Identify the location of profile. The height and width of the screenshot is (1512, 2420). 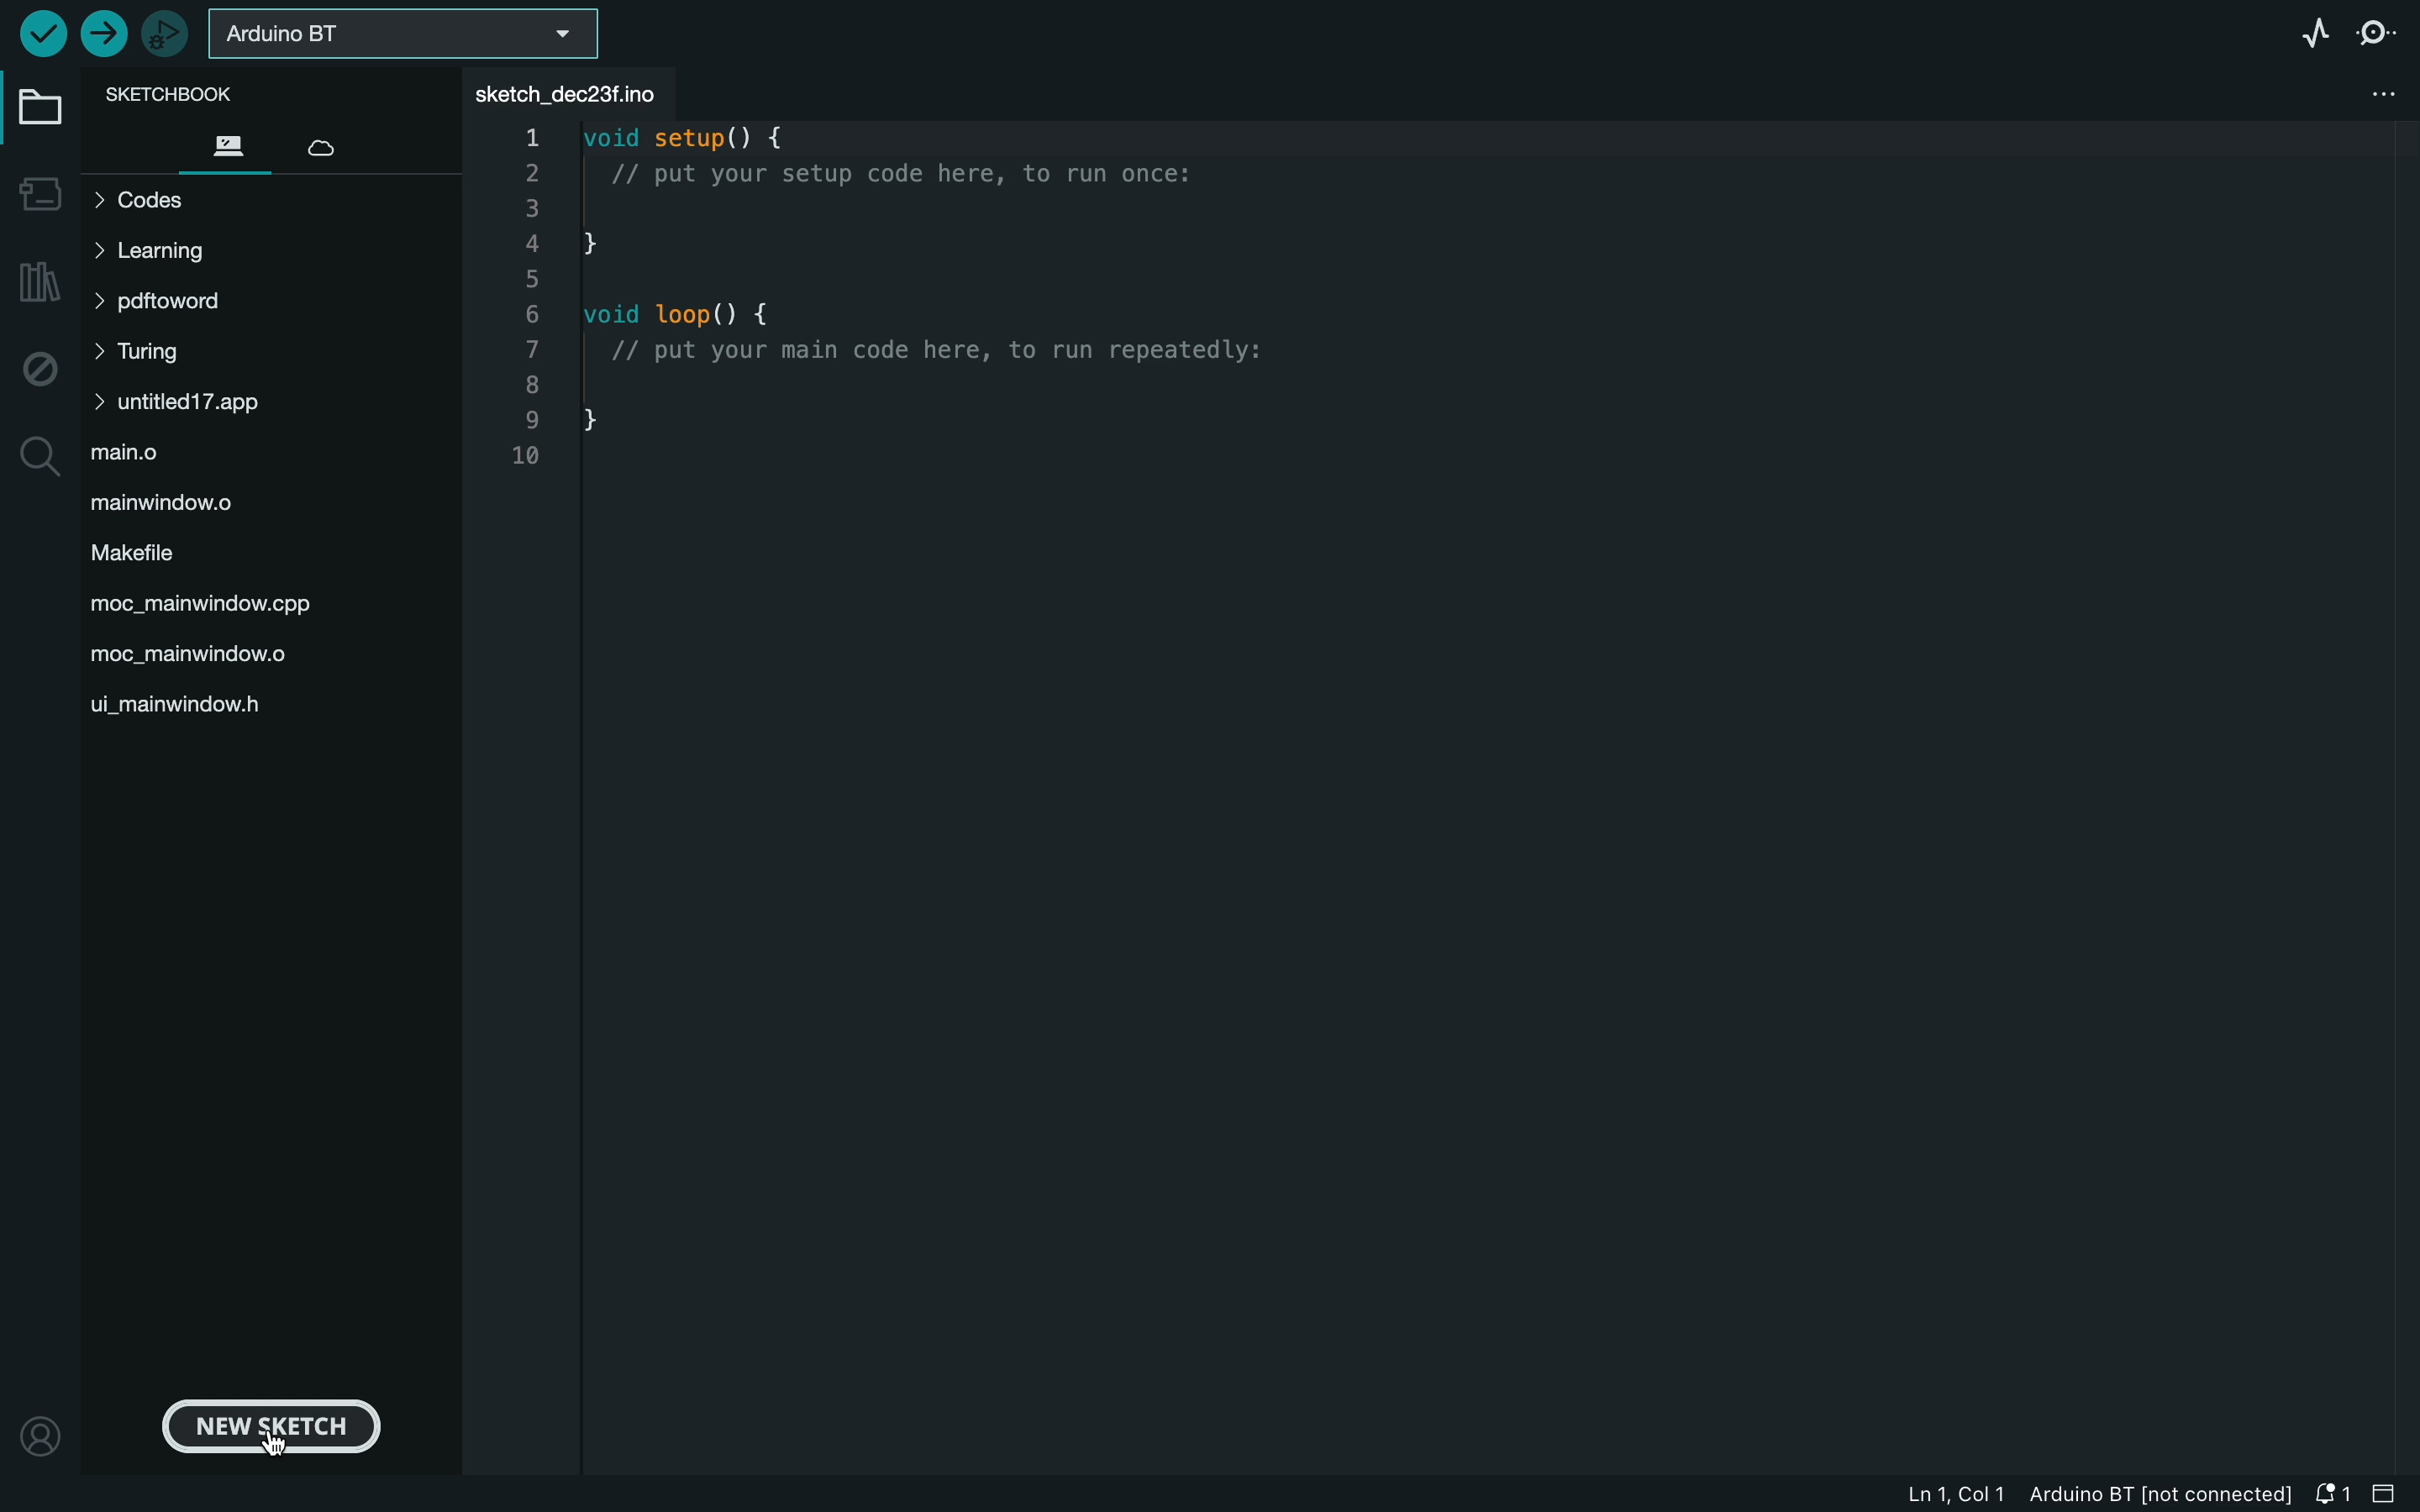
(38, 1433).